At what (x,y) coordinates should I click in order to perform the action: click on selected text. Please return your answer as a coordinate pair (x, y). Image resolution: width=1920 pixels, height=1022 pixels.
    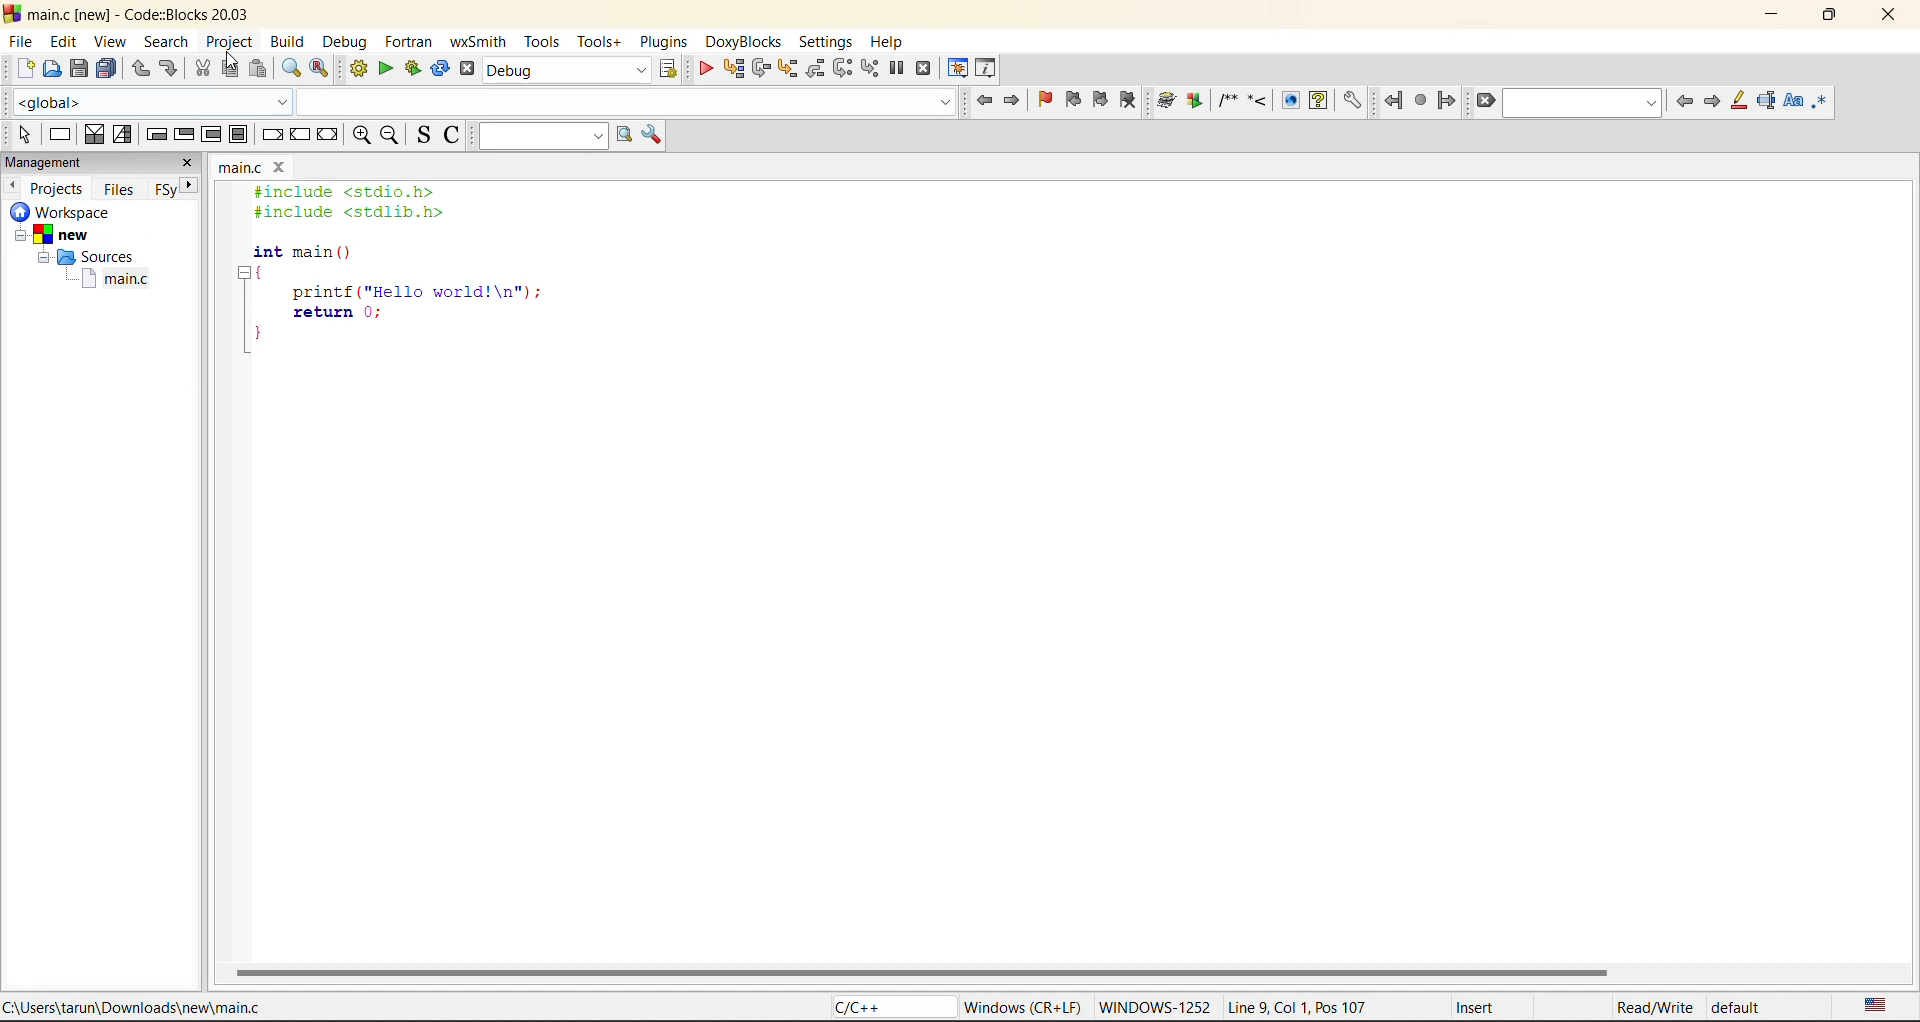
    Looking at the image, I should click on (1769, 100).